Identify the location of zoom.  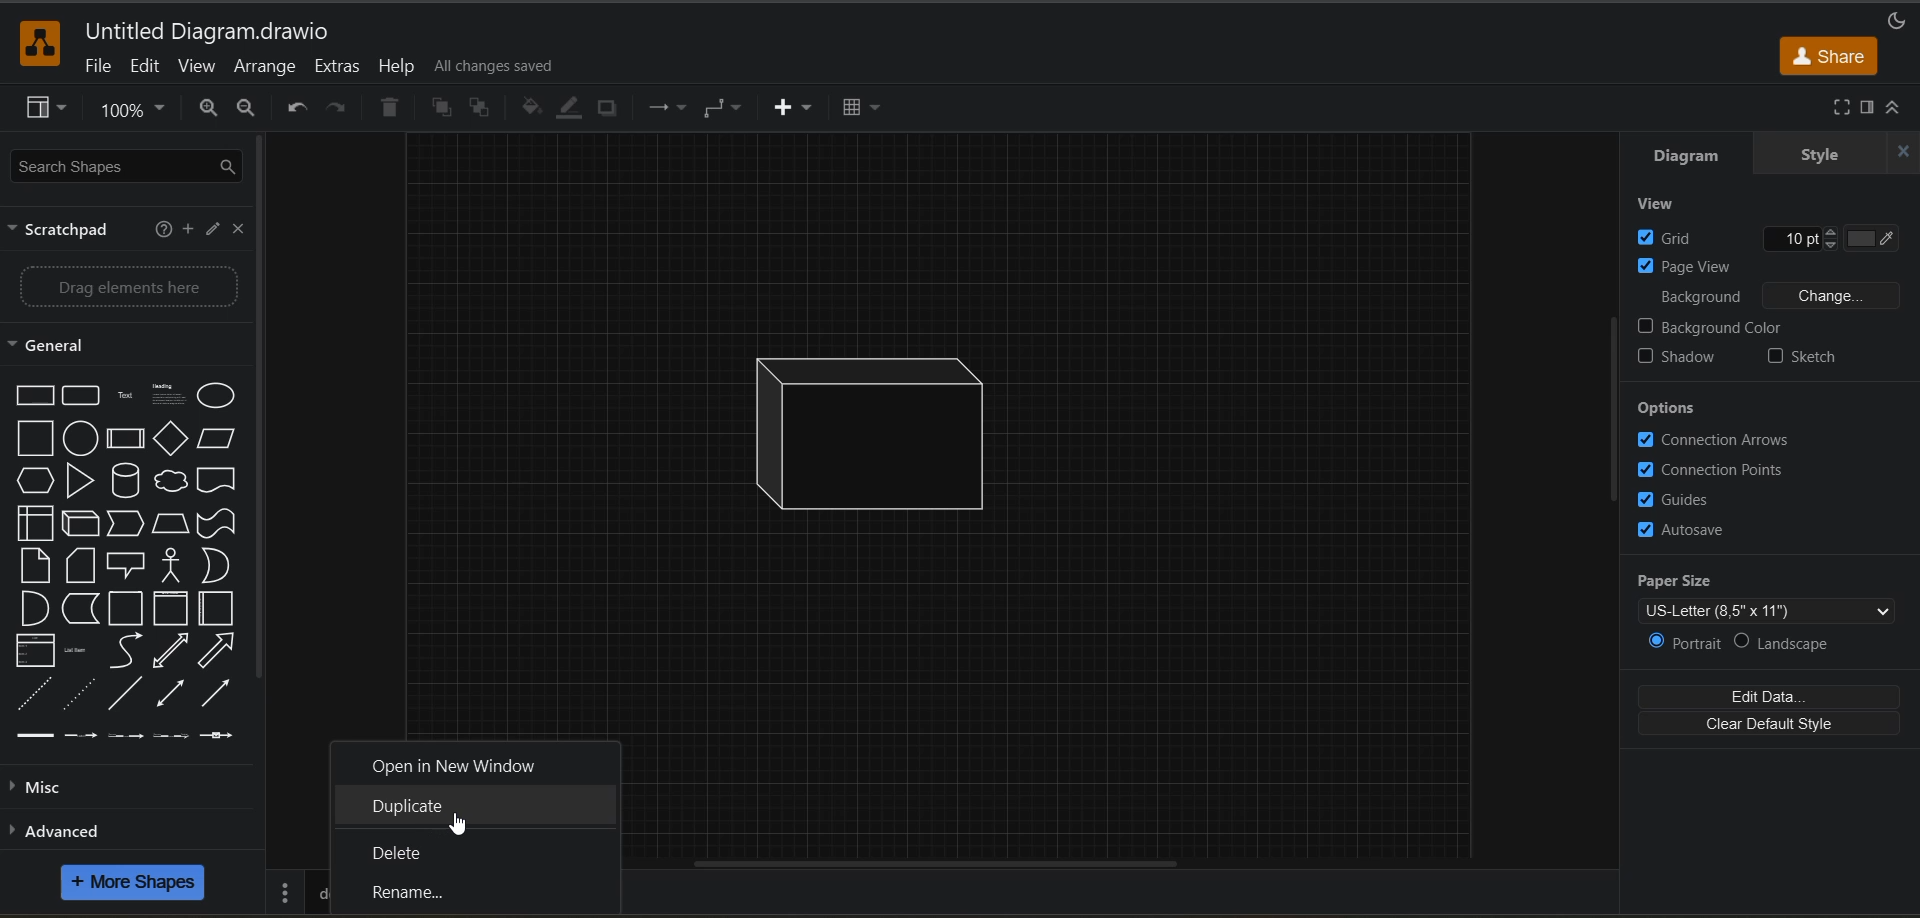
(131, 108).